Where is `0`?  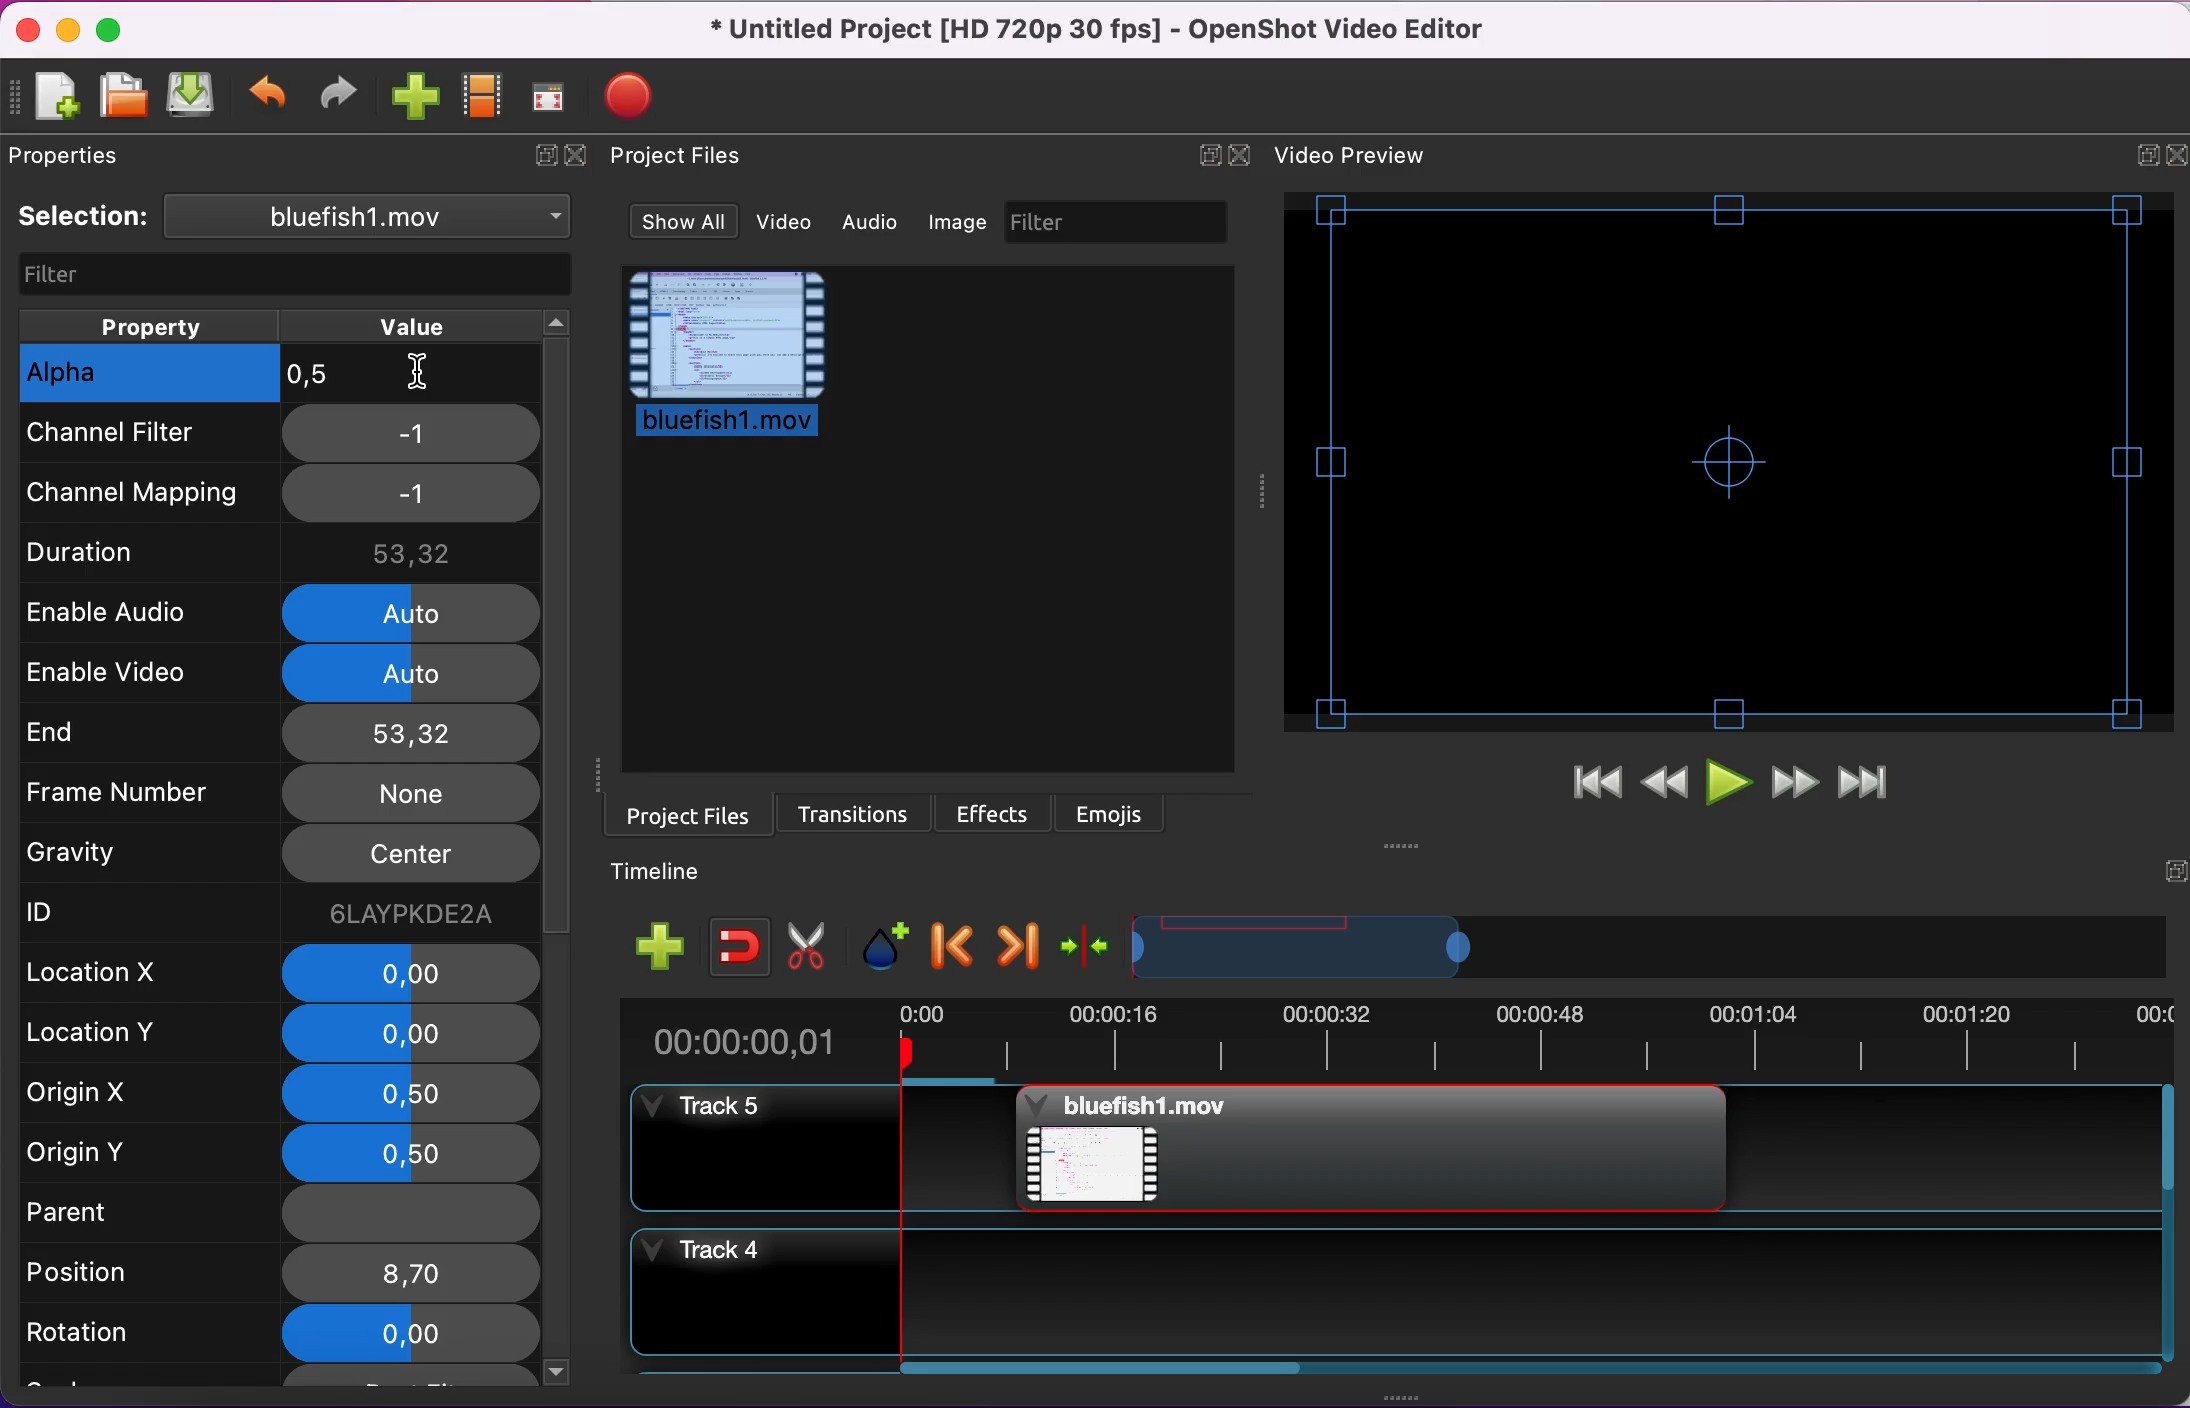
0 is located at coordinates (413, 1034).